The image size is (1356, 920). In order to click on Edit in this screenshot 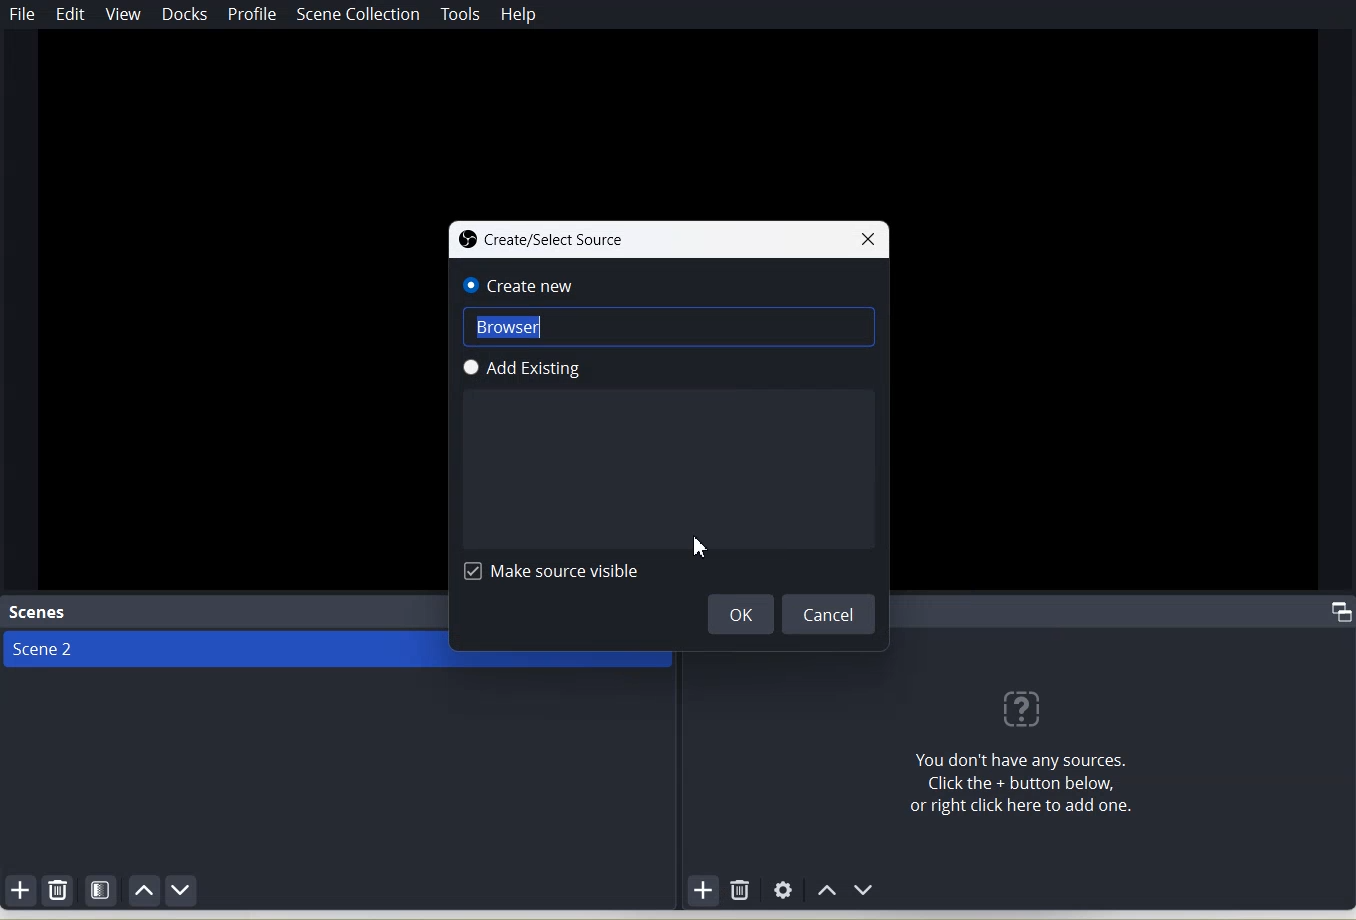, I will do `click(72, 14)`.